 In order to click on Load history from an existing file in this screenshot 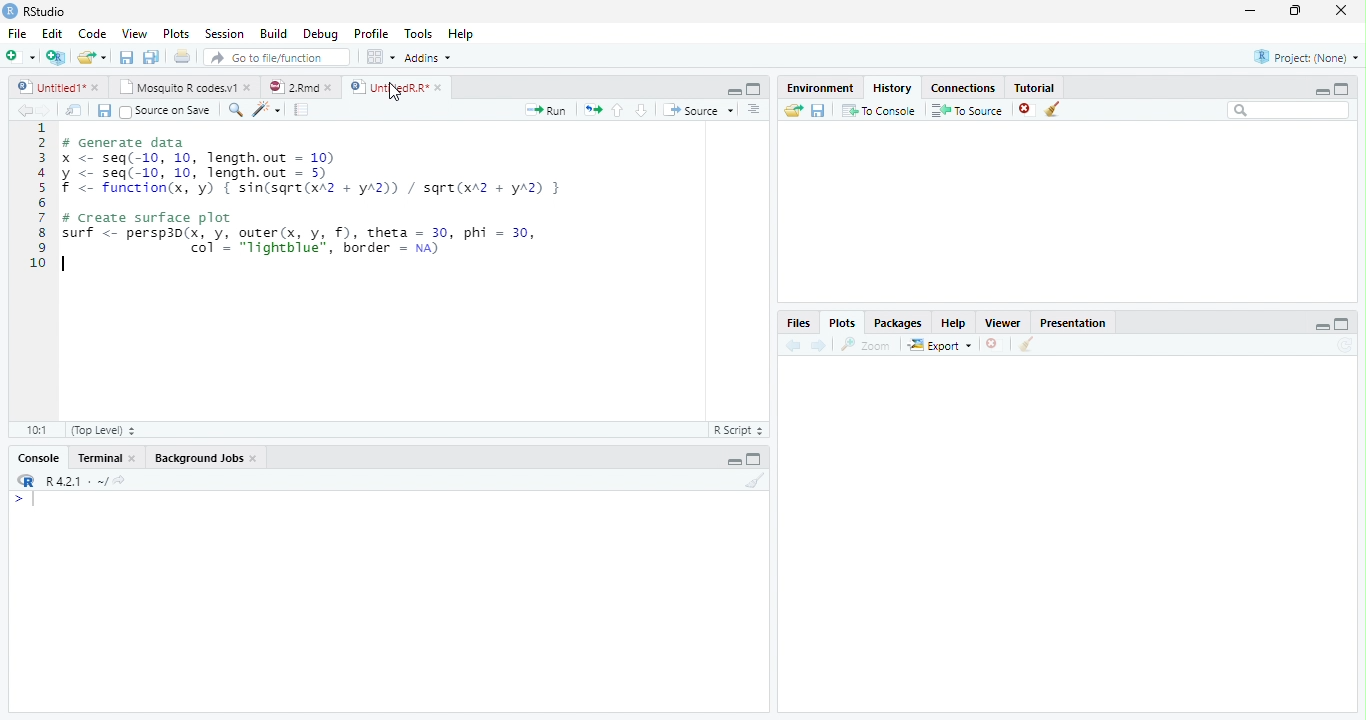, I will do `click(792, 111)`.